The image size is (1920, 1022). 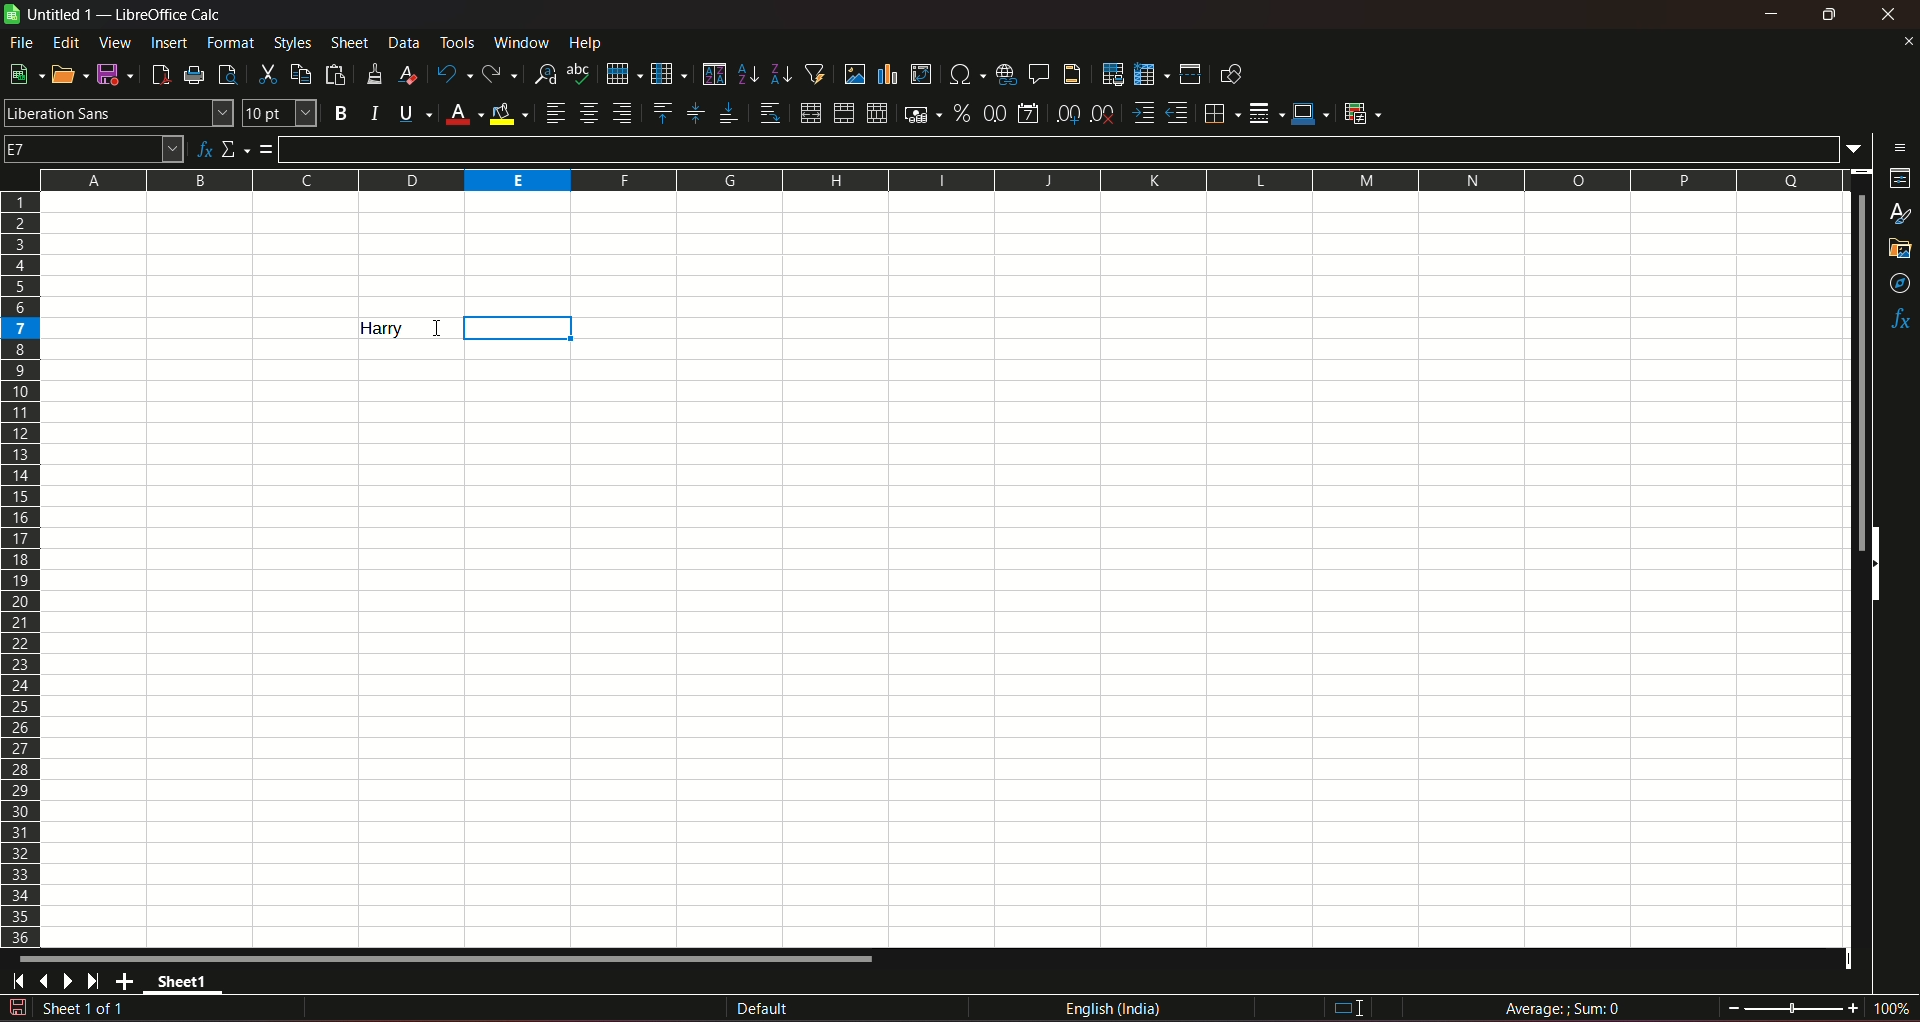 I want to click on conditional, so click(x=1361, y=112).